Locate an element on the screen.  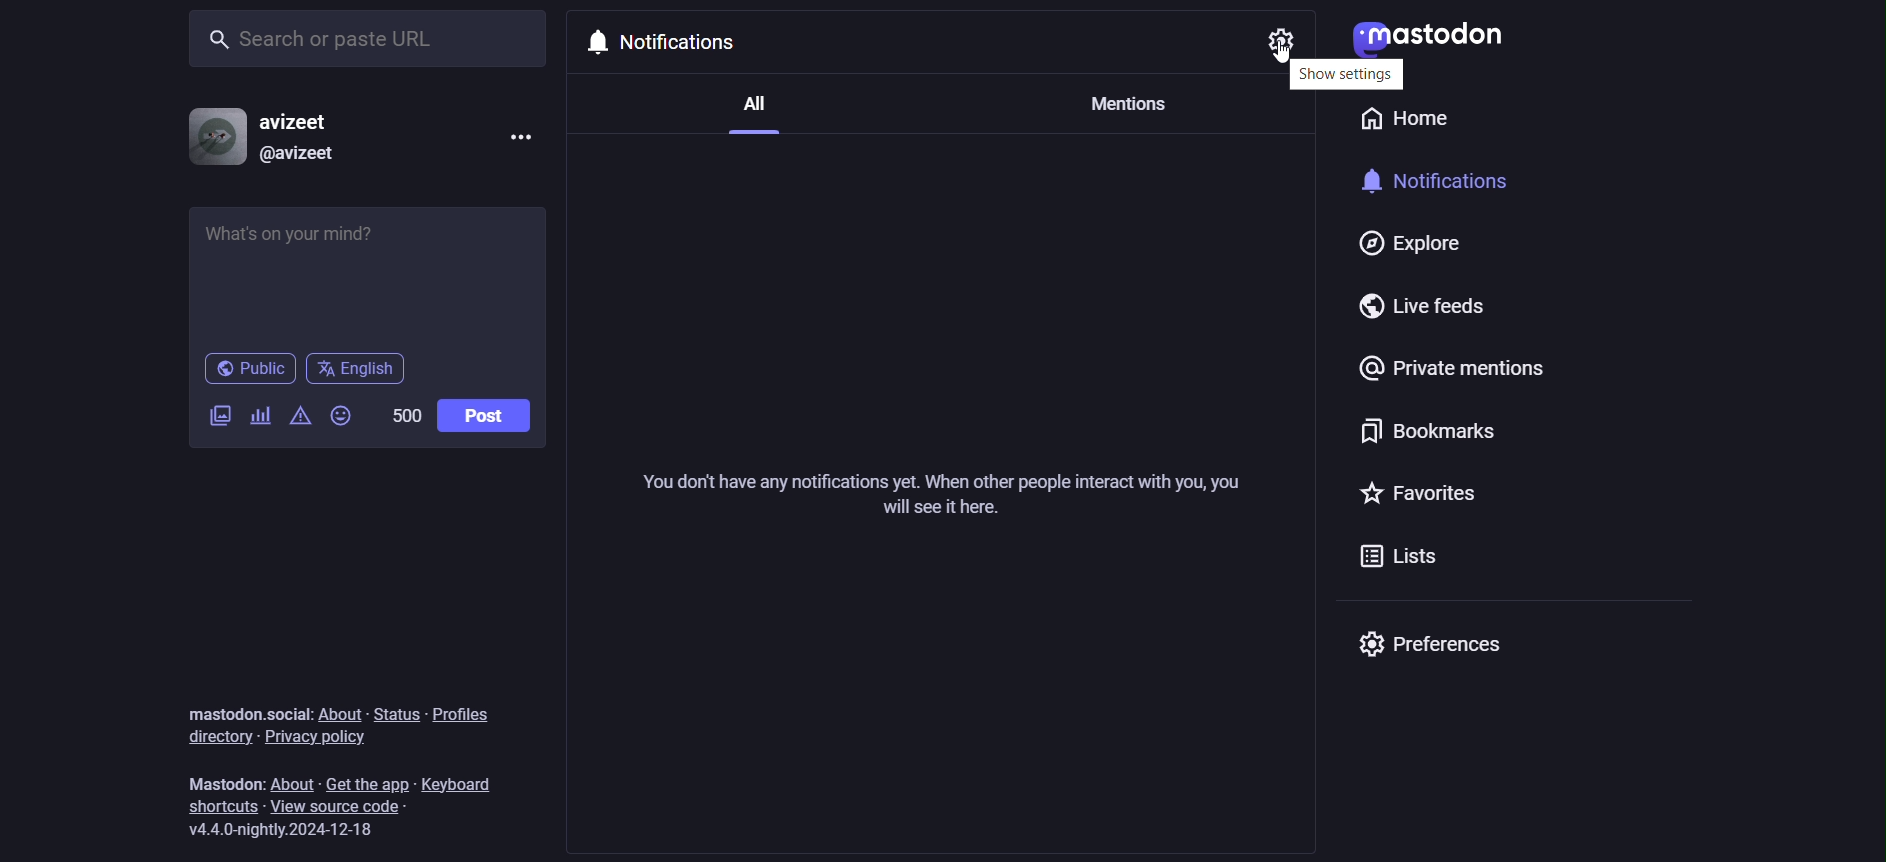
mastodon.social is located at coordinates (245, 710).